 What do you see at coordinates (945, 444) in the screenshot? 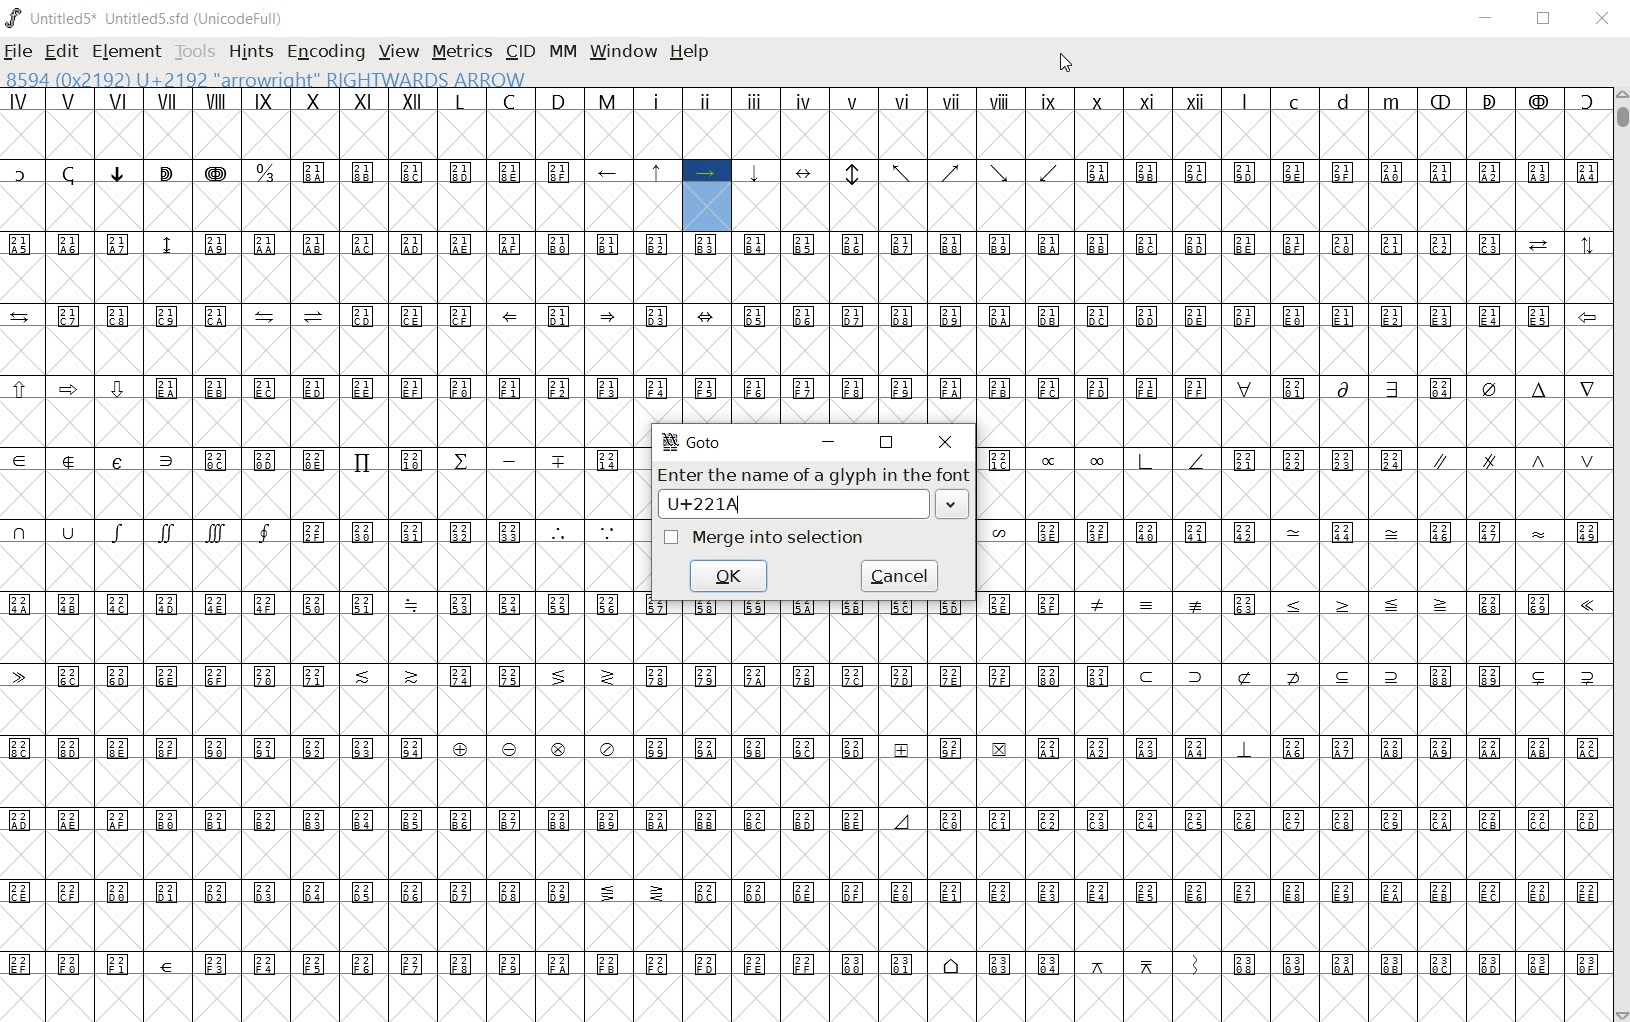
I see `close` at bounding box center [945, 444].